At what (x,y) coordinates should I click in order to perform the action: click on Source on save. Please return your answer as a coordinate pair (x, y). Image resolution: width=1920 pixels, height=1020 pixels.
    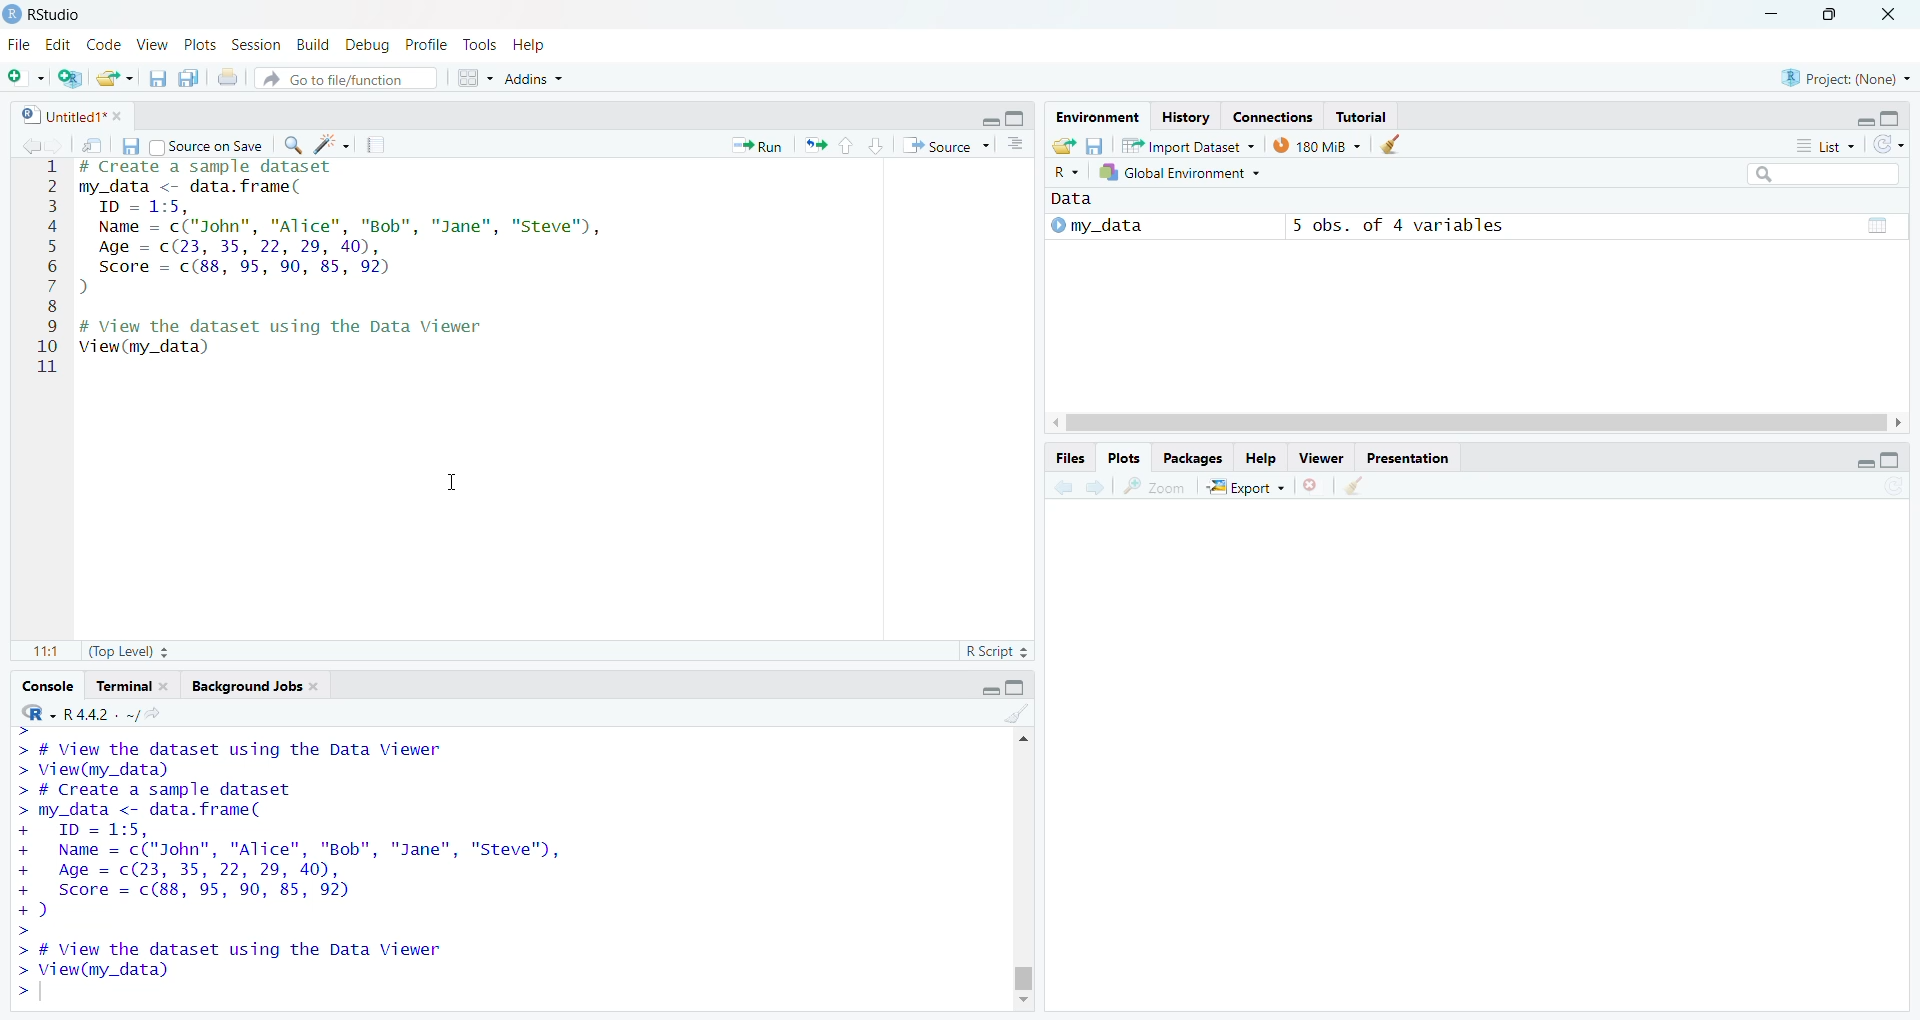
    Looking at the image, I should click on (205, 146).